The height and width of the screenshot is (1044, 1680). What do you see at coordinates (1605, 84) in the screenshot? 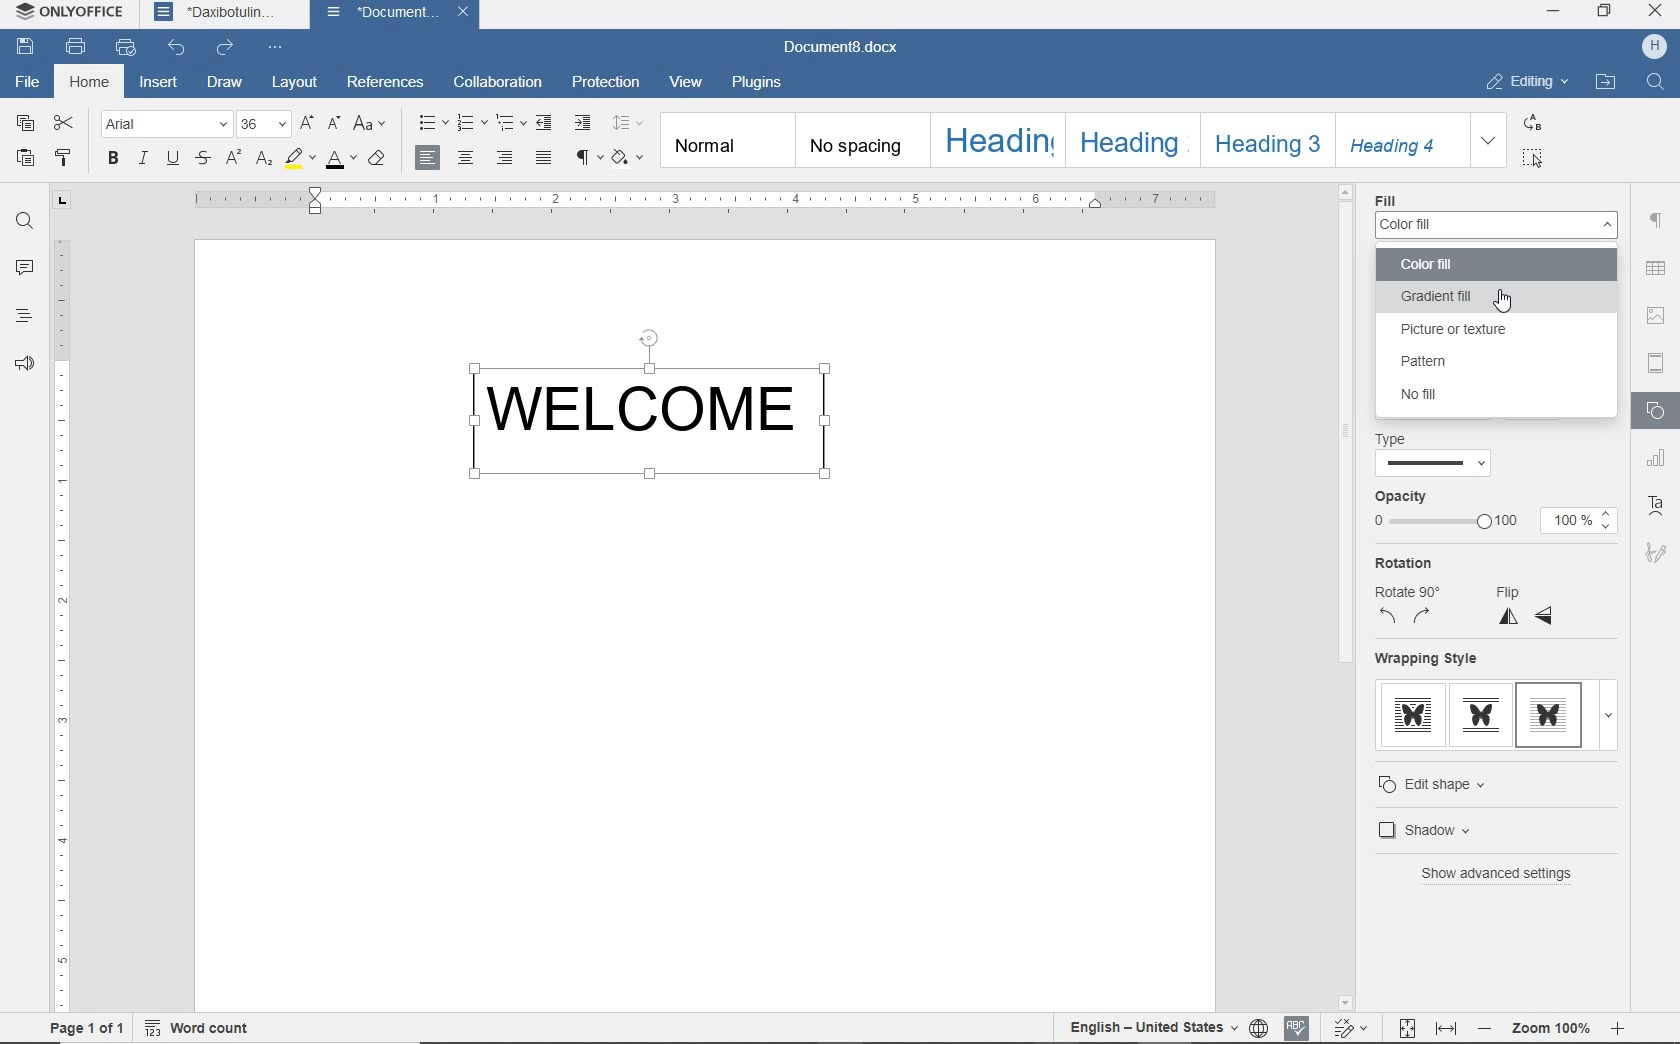
I see `OPEN FILE LOCATION` at bounding box center [1605, 84].